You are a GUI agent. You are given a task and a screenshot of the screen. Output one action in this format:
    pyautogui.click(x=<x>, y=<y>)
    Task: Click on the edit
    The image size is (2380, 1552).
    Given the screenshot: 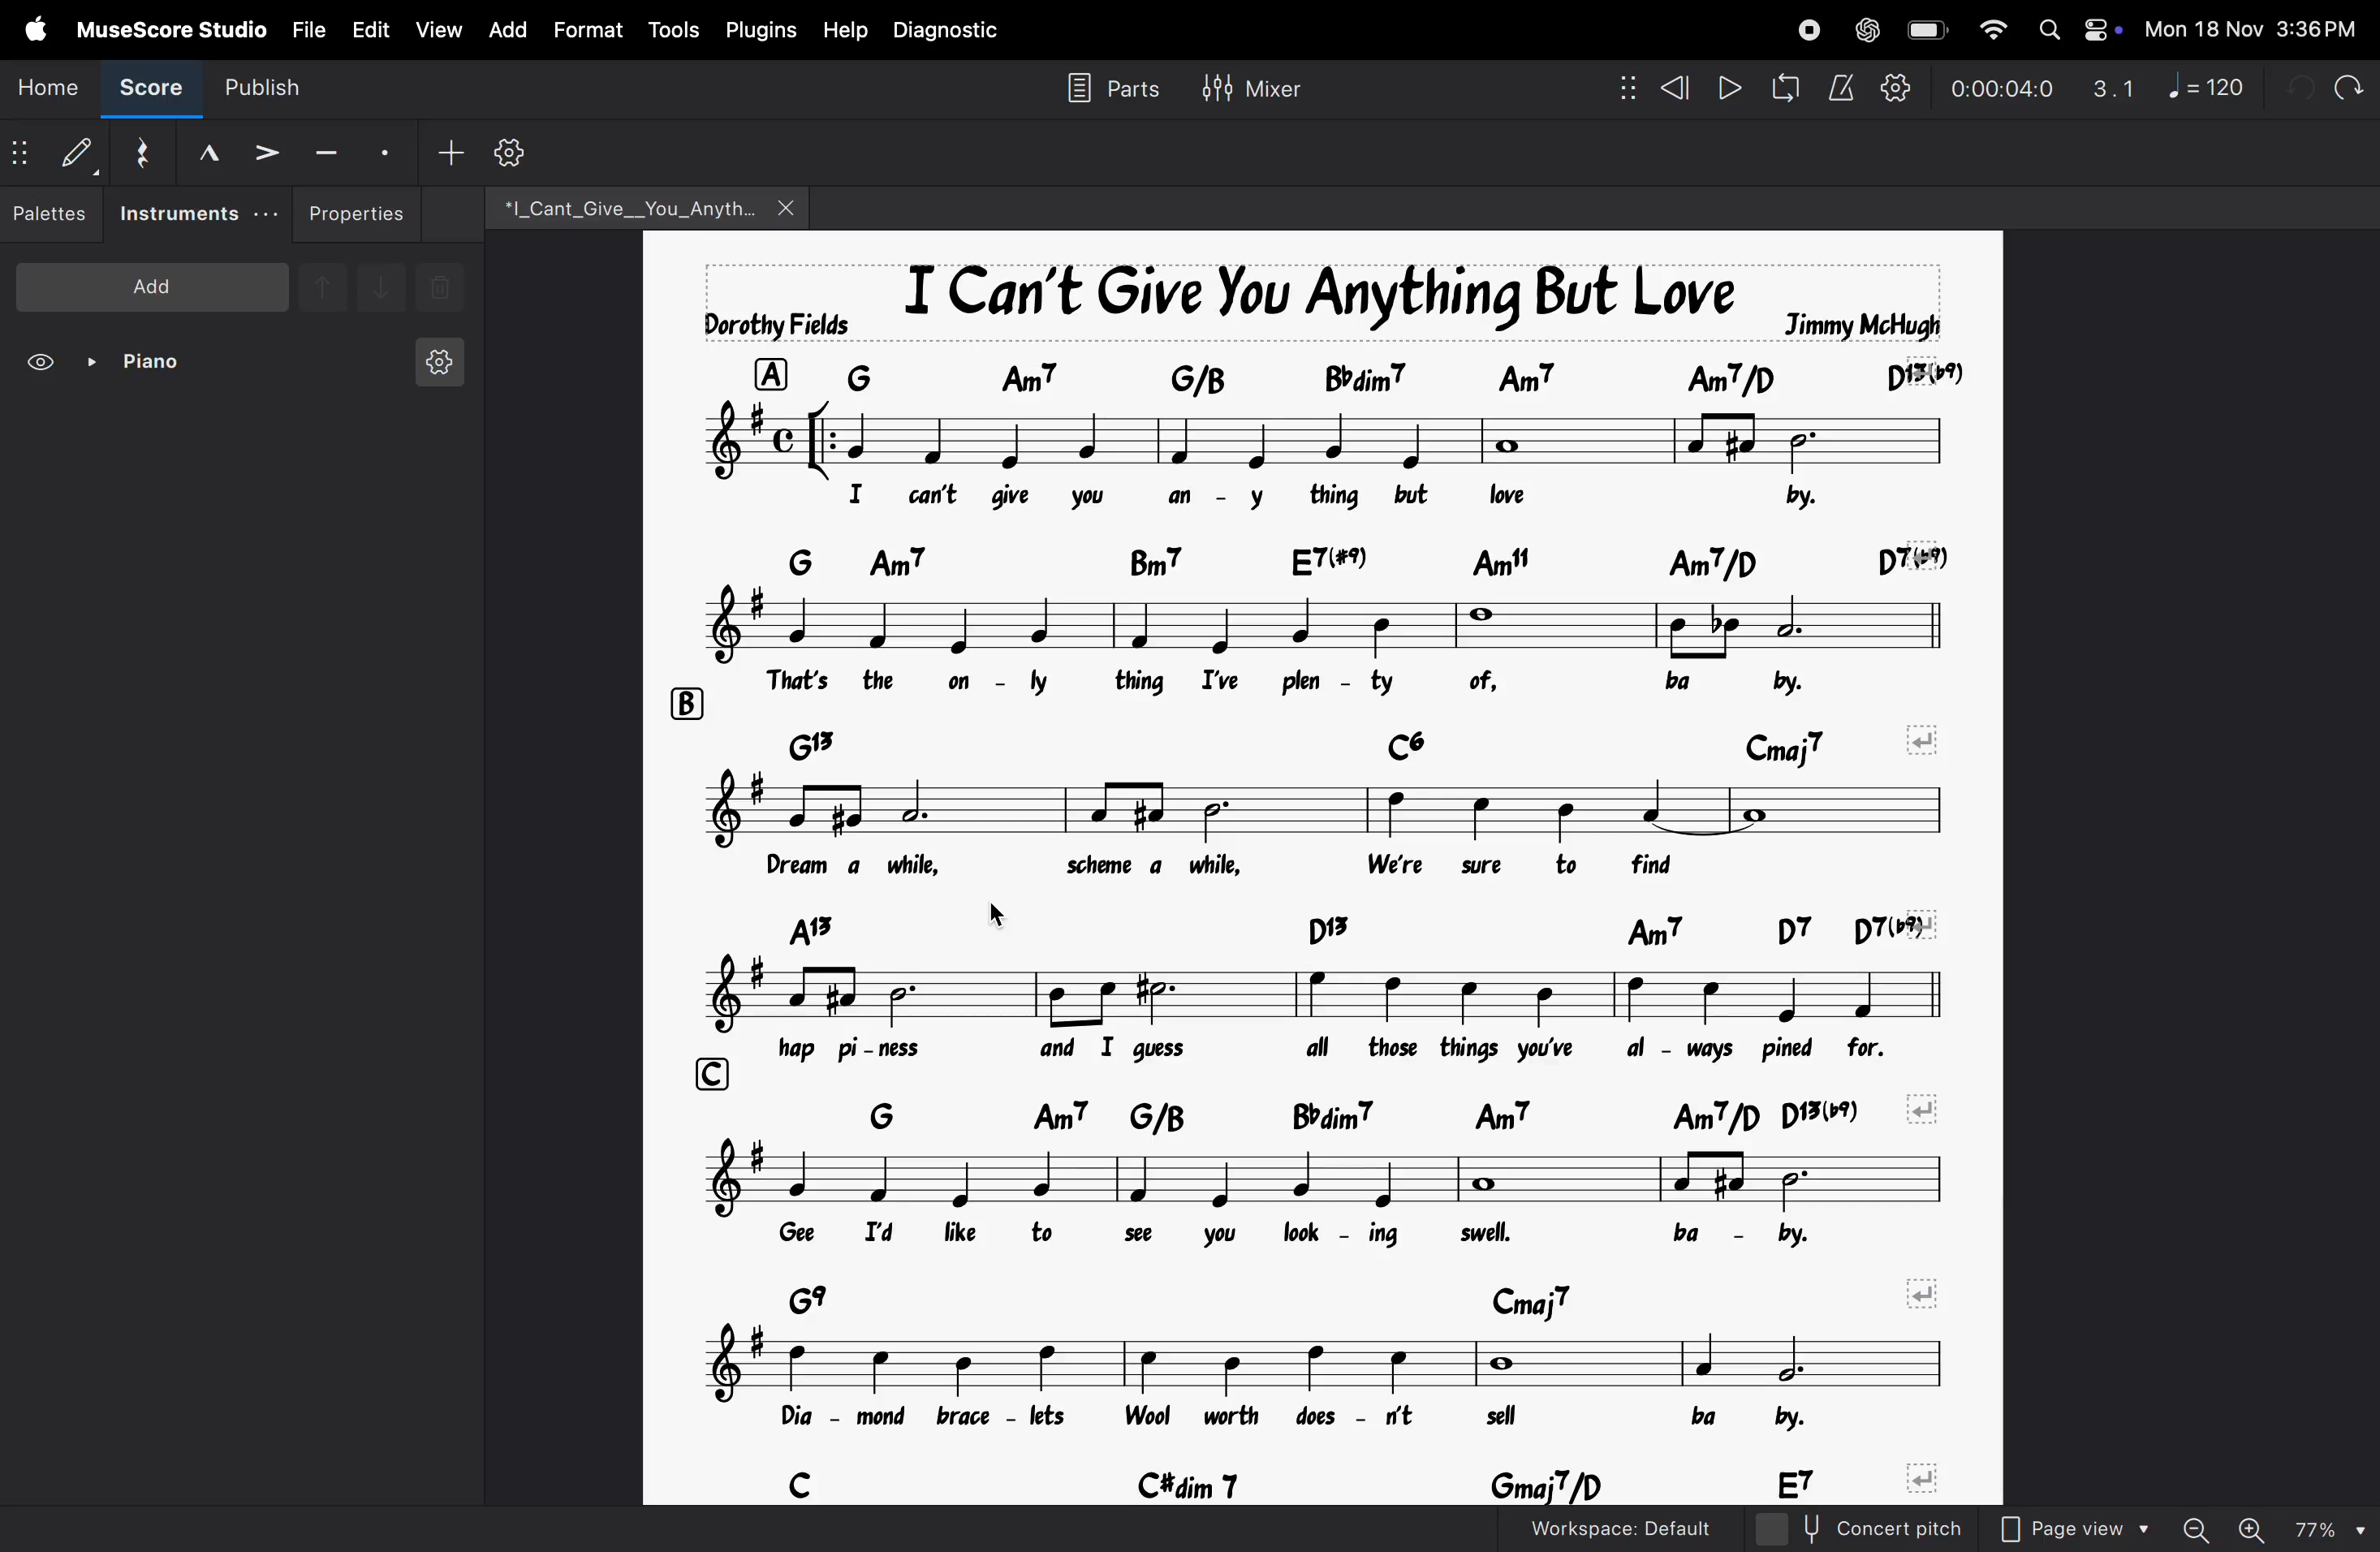 What is the action you would take?
    pyautogui.click(x=368, y=25)
    